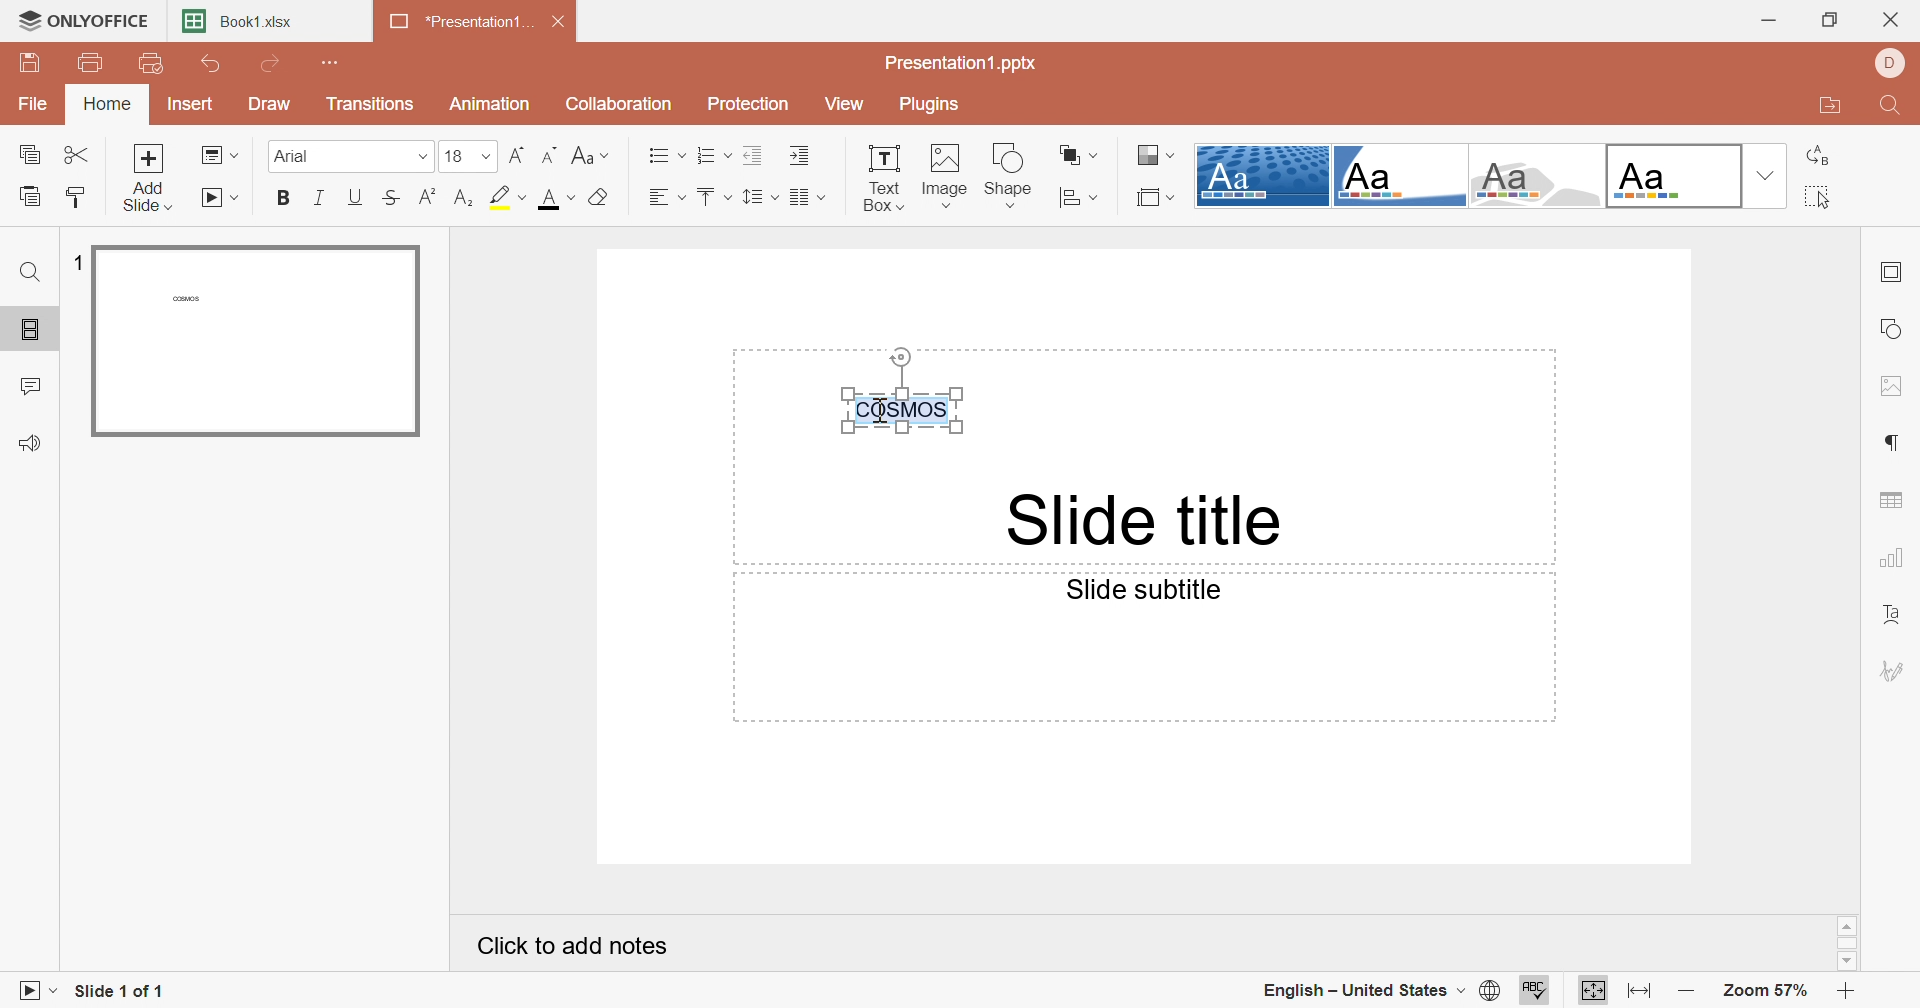 The image size is (1920, 1008). I want to click on Strikethrough, so click(393, 199).